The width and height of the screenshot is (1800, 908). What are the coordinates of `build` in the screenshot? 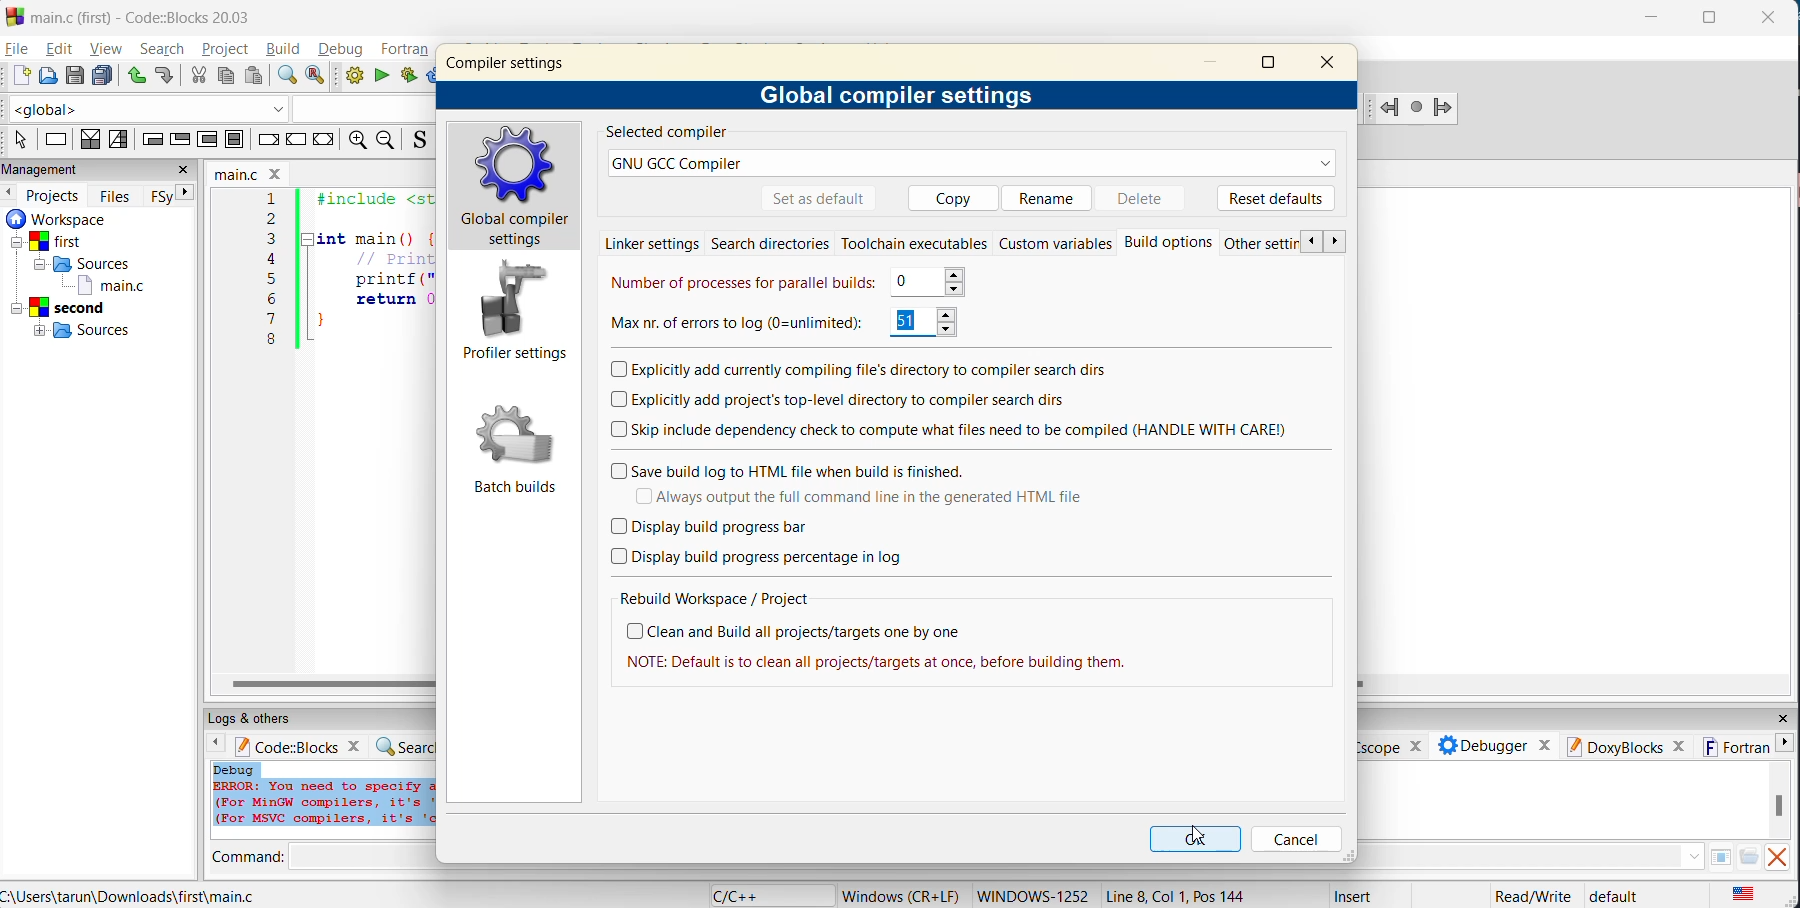 It's located at (285, 51).